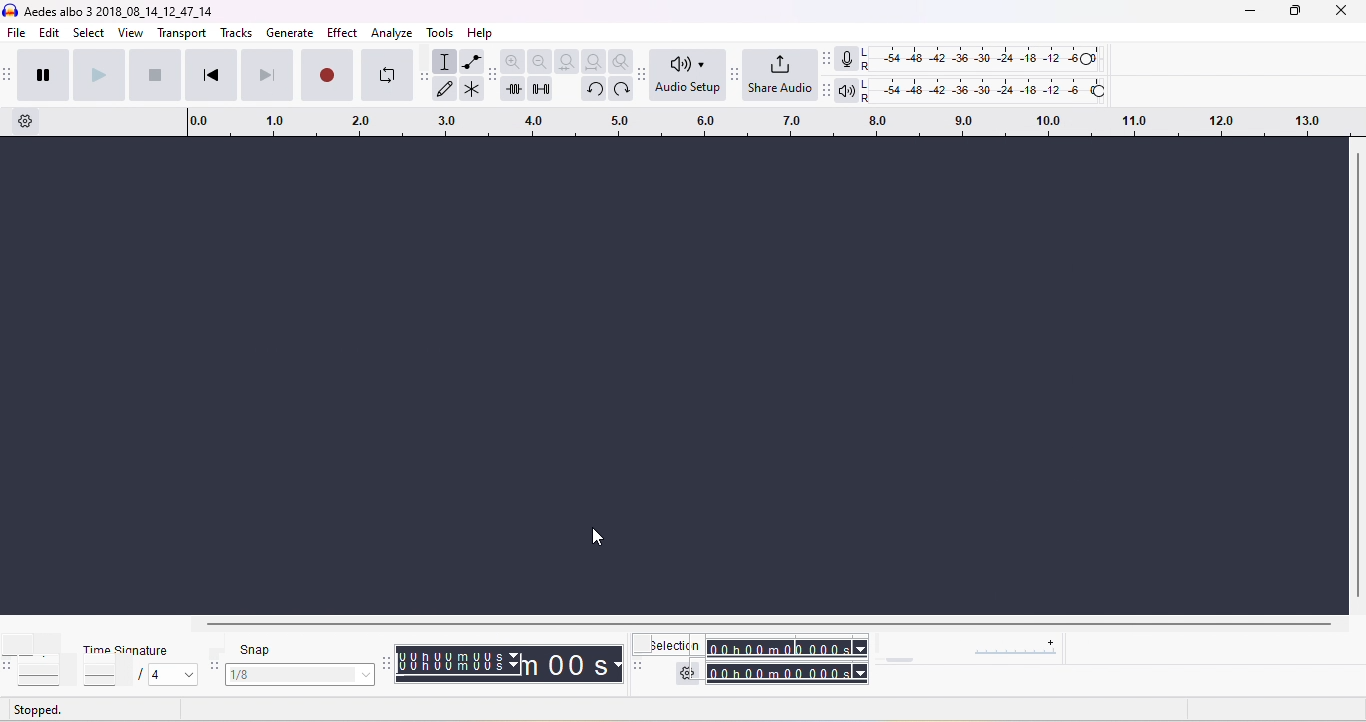 The height and width of the screenshot is (722, 1366). What do you see at coordinates (1247, 12) in the screenshot?
I see `minimize` at bounding box center [1247, 12].